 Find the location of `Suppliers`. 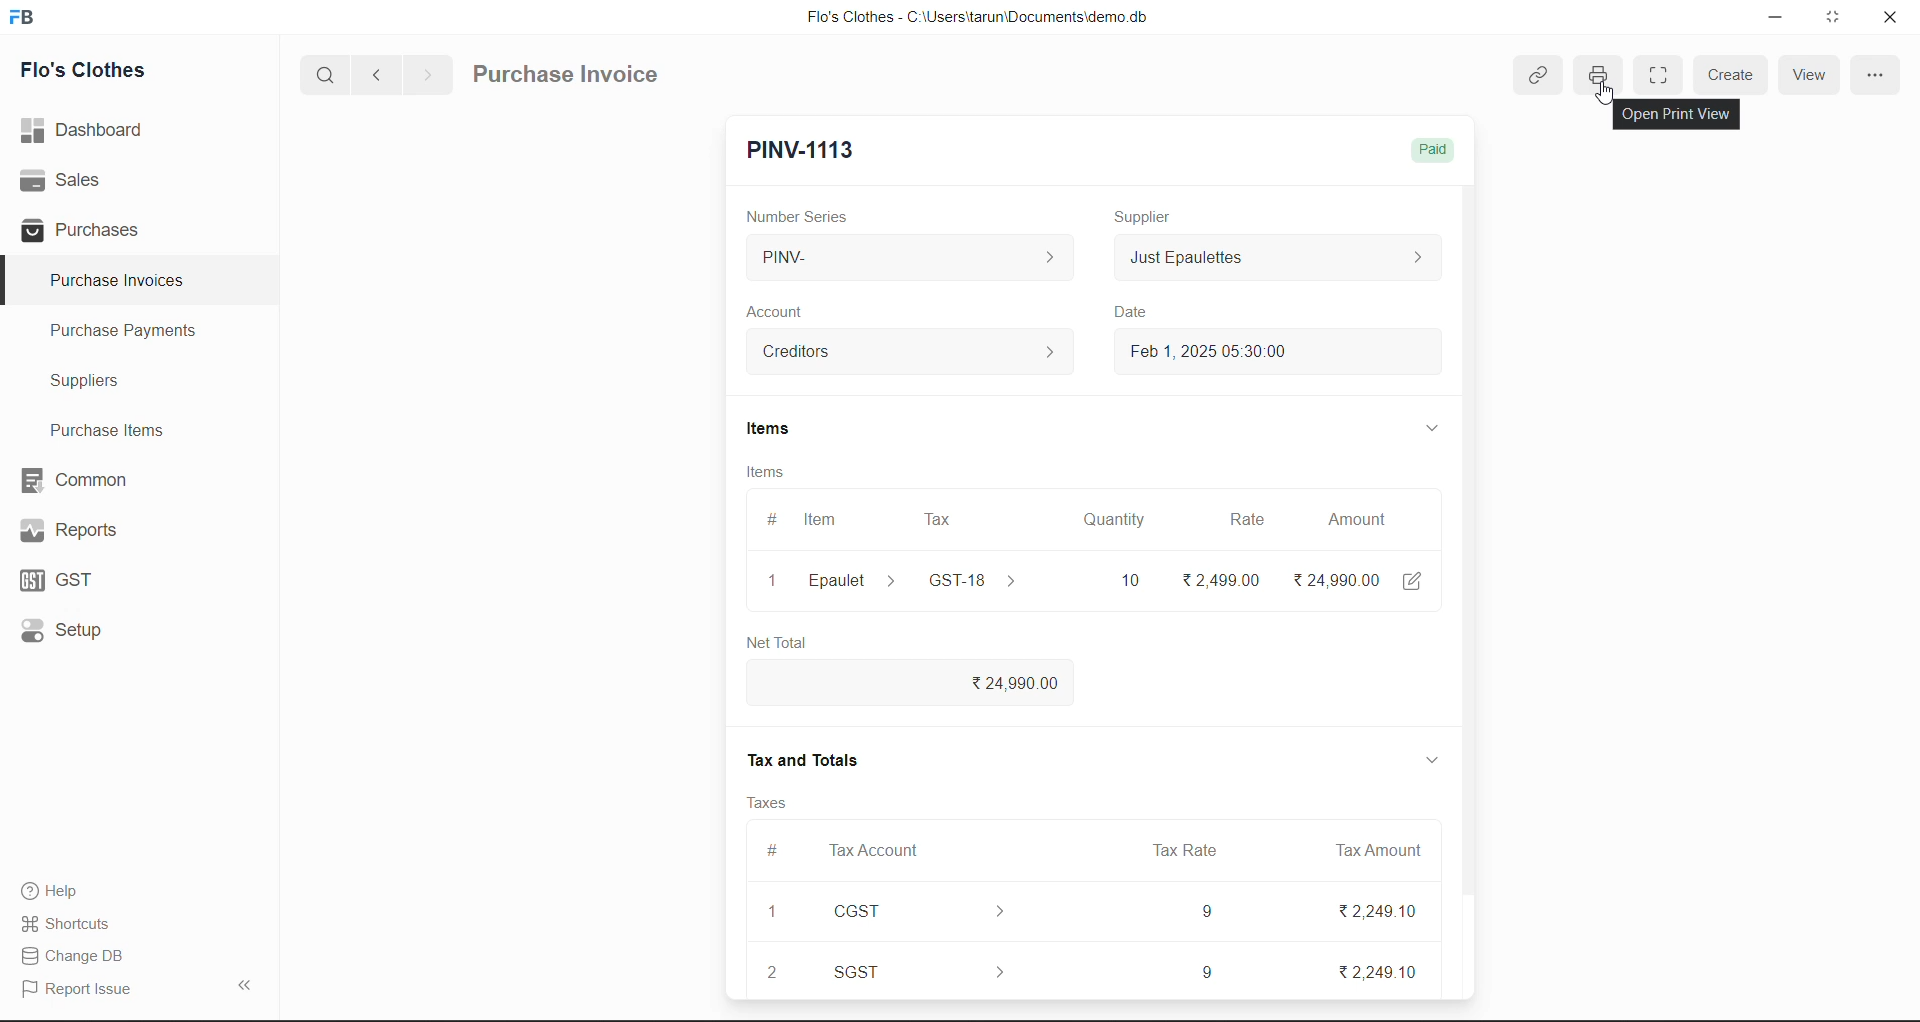

Suppliers is located at coordinates (96, 384).